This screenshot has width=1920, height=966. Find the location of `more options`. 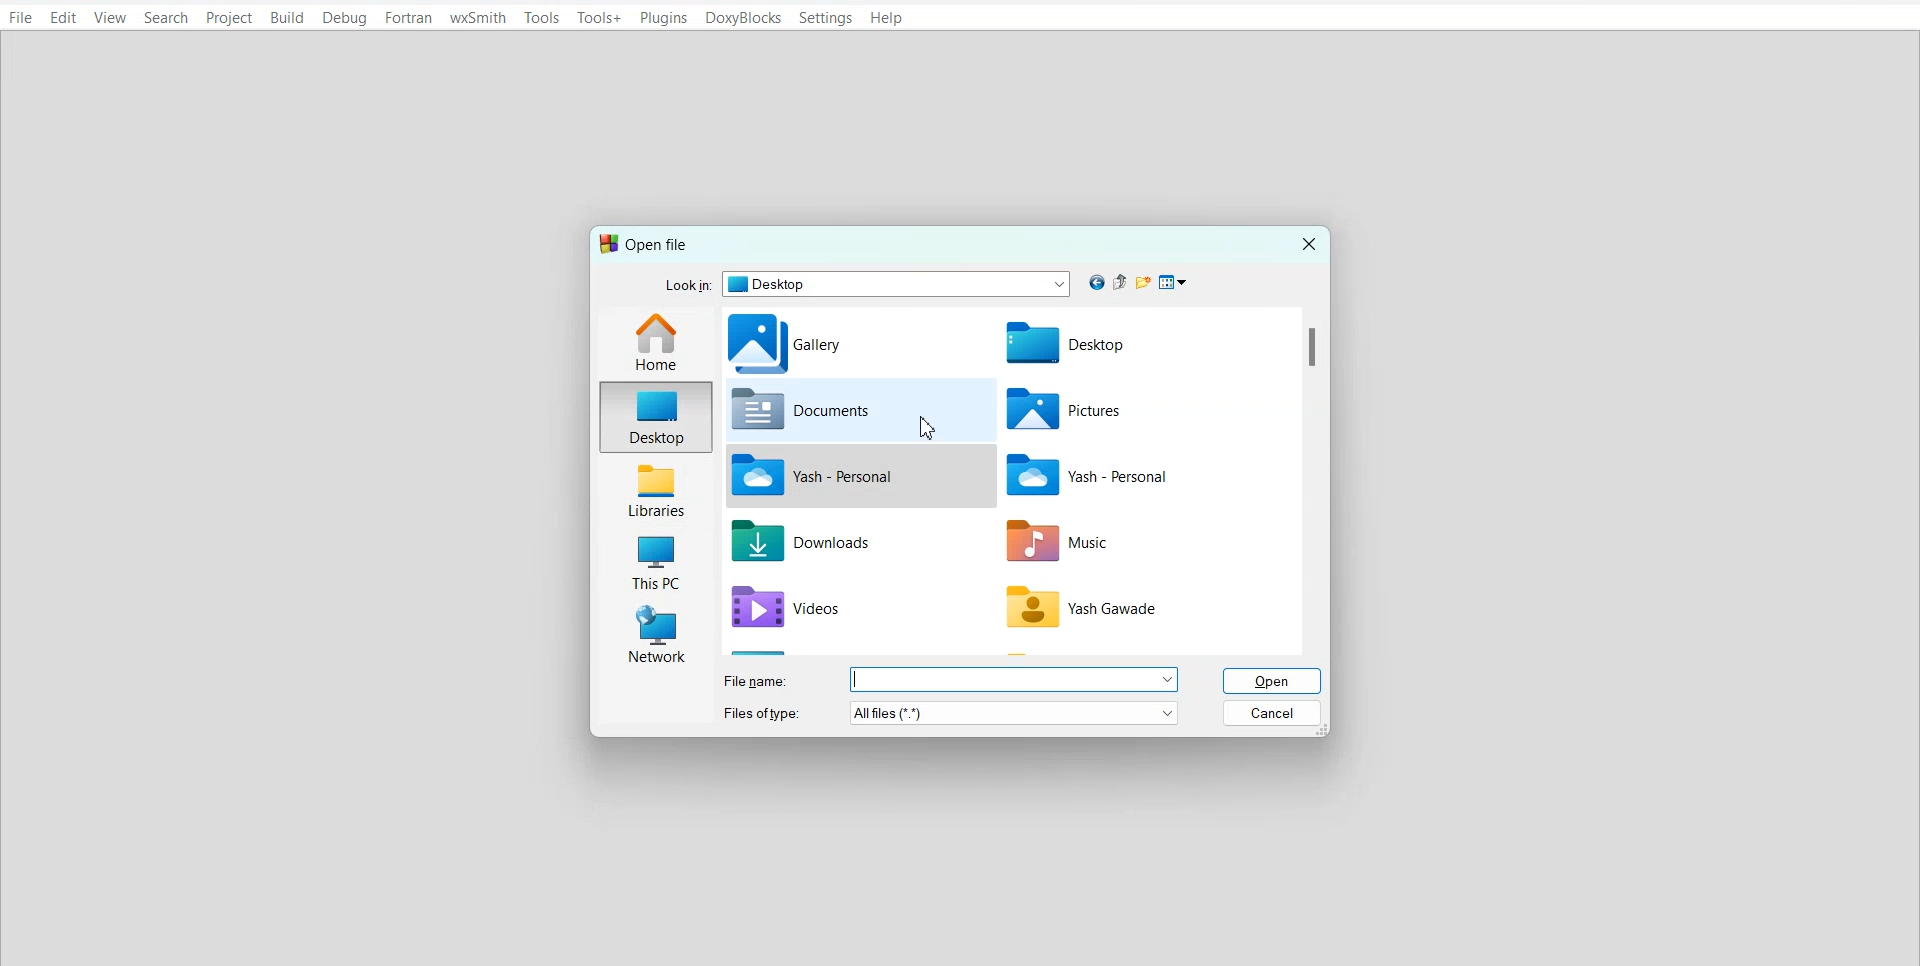

more options is located at coordinates (1011, 714).